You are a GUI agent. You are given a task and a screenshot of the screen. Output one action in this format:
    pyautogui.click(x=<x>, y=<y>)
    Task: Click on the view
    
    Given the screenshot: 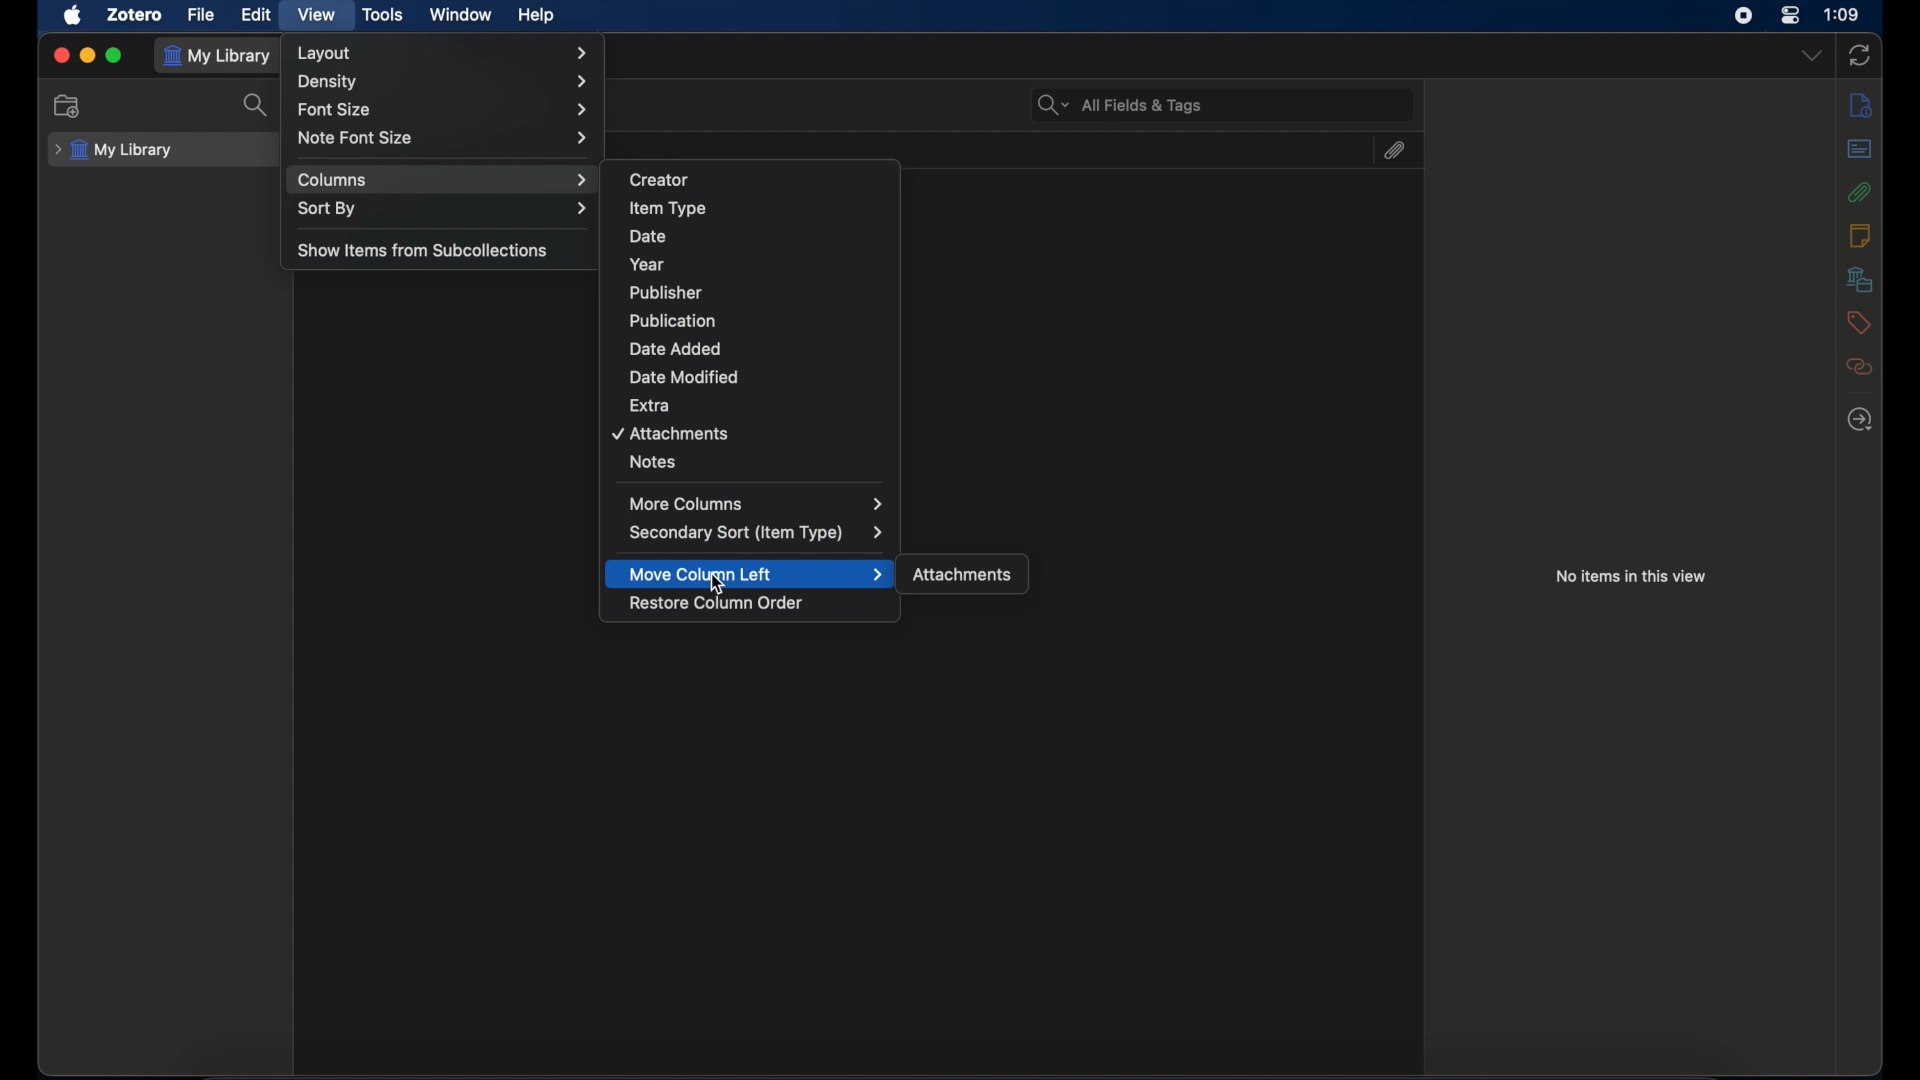 What is the action you would take?
    pyautogui.click(x=314, y=14)
    